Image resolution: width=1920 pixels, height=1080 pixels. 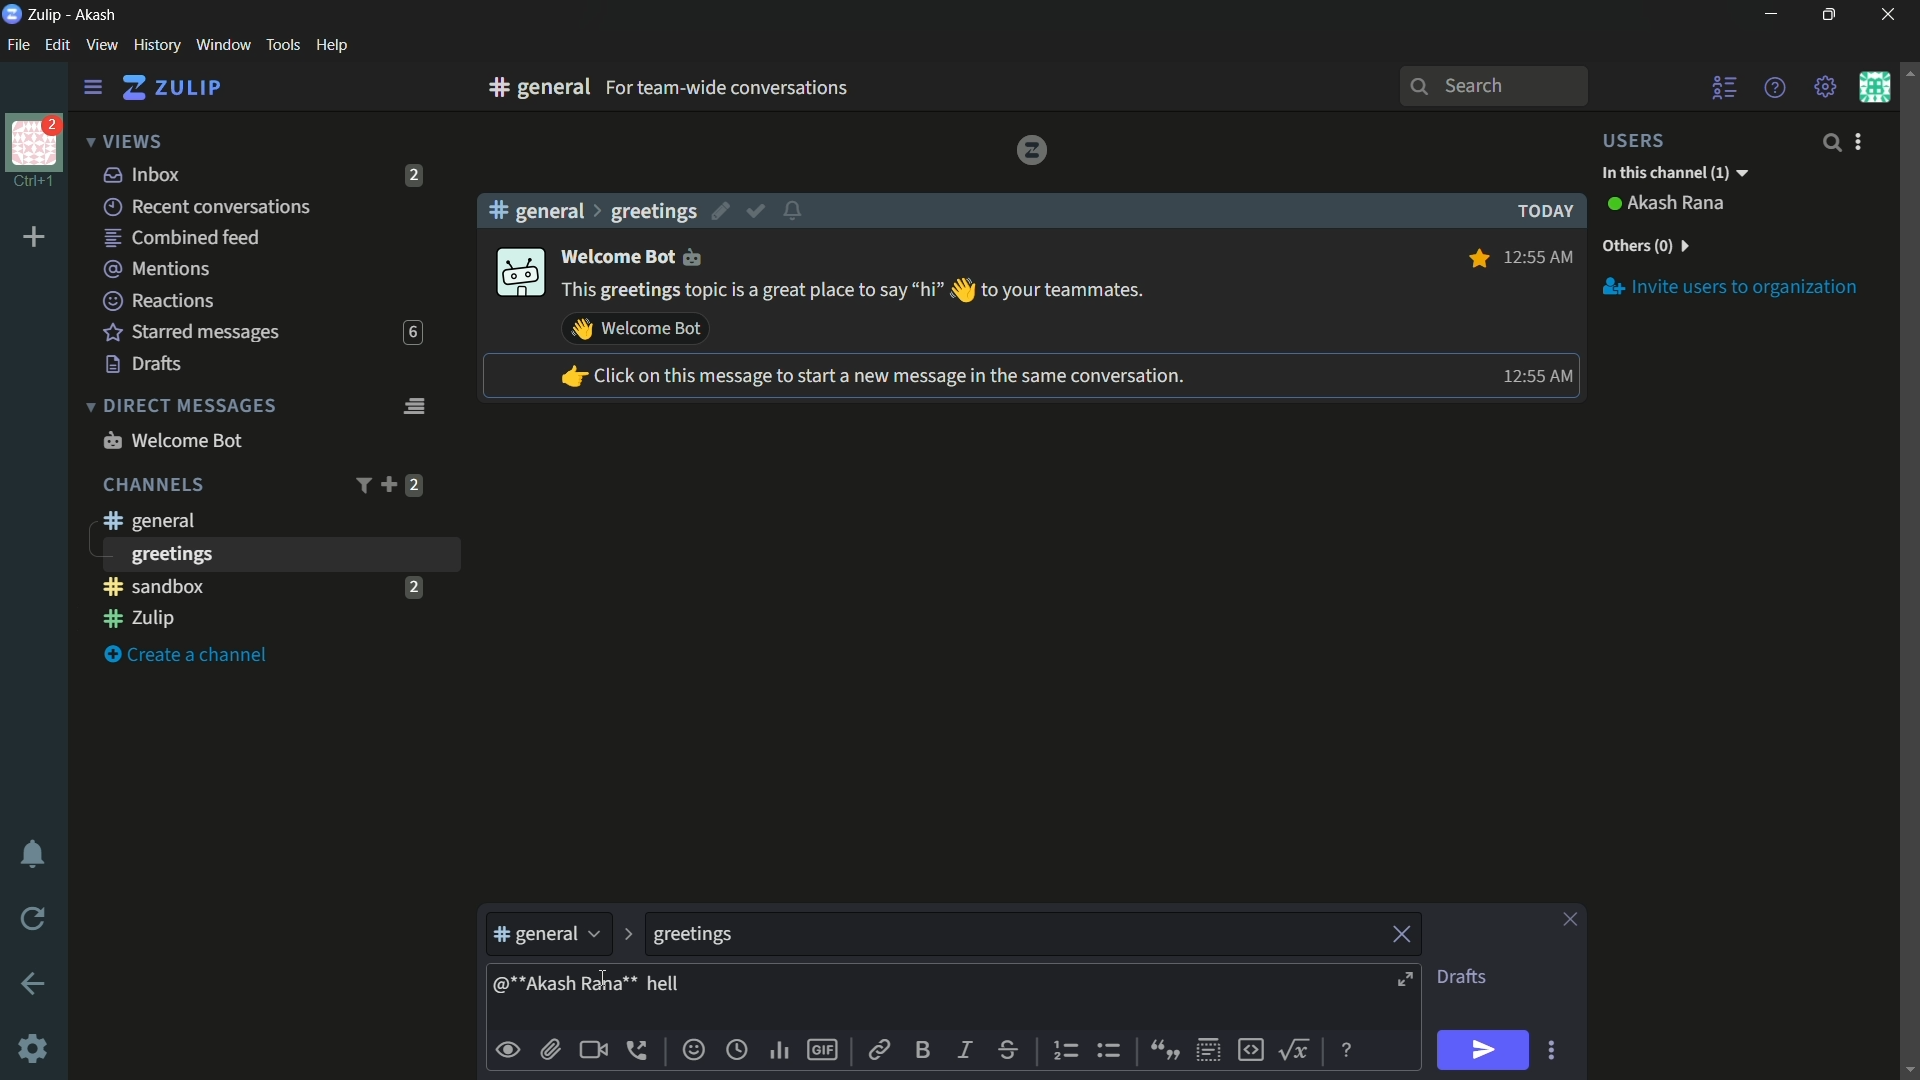 I want to click on Zulip logo, so click(x=1031, y=149).